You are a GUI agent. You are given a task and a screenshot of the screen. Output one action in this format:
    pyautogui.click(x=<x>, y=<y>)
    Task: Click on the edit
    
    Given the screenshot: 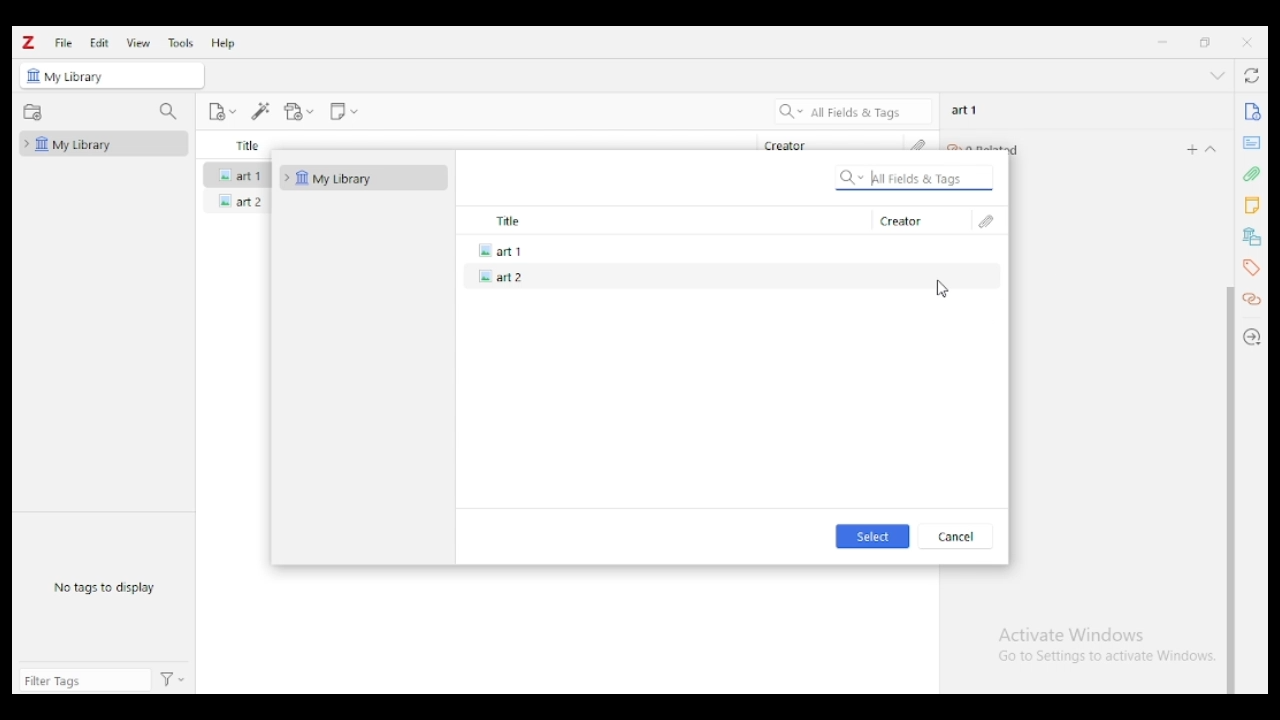 What is the action you would take?
    pyautogui.click(x=99, y=42)
    